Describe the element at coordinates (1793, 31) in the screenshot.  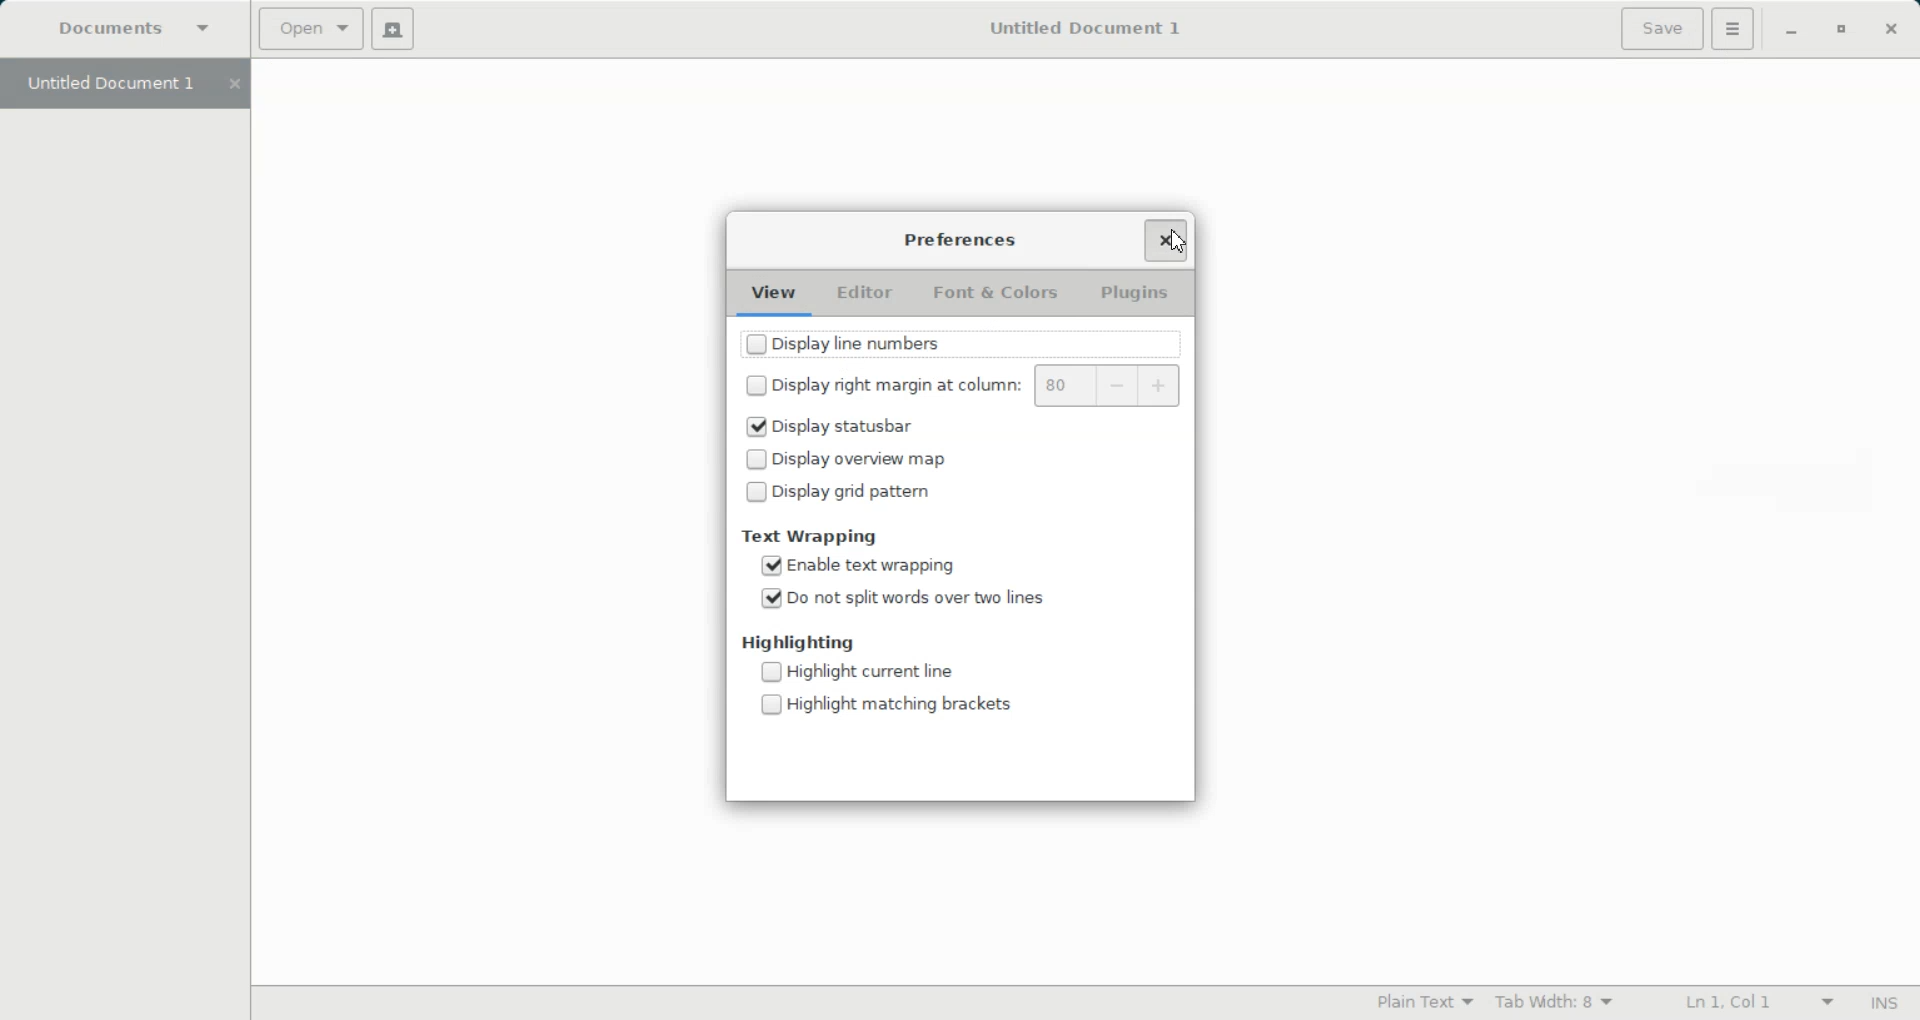
I see `Minimize` at that location.